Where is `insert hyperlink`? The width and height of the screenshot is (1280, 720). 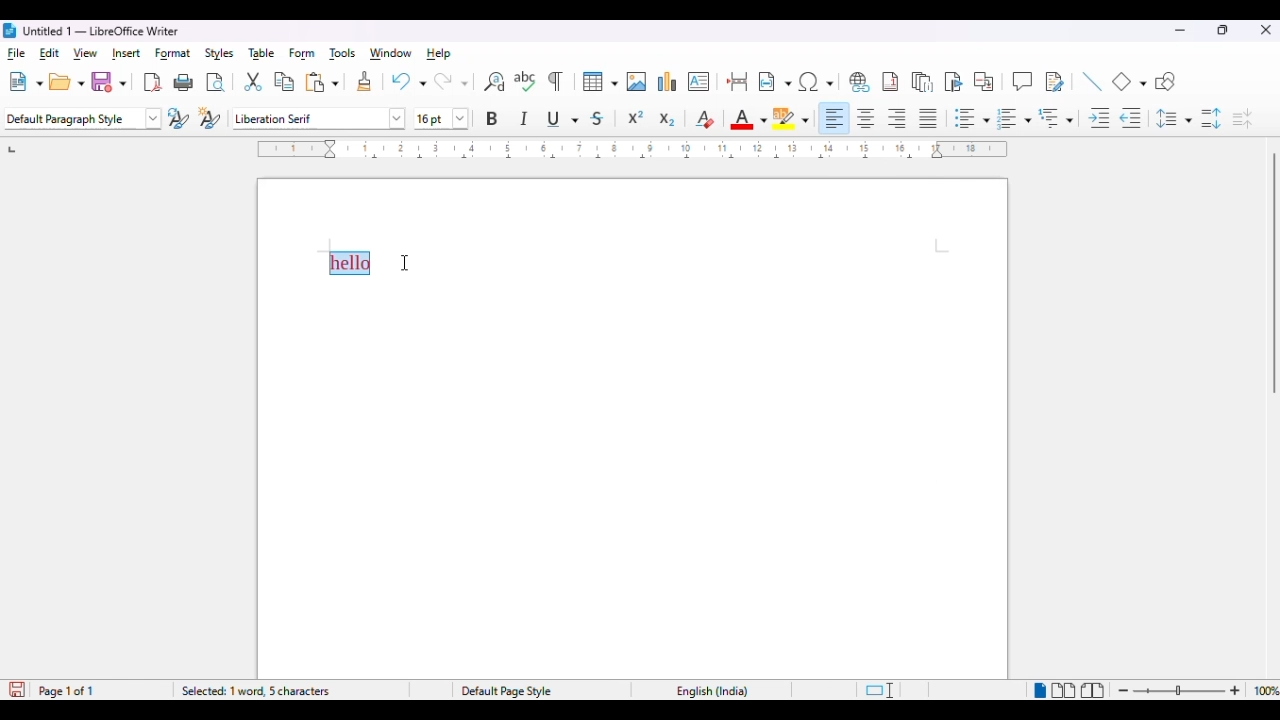 insert hyperlink is located at coordinates (858, 82).